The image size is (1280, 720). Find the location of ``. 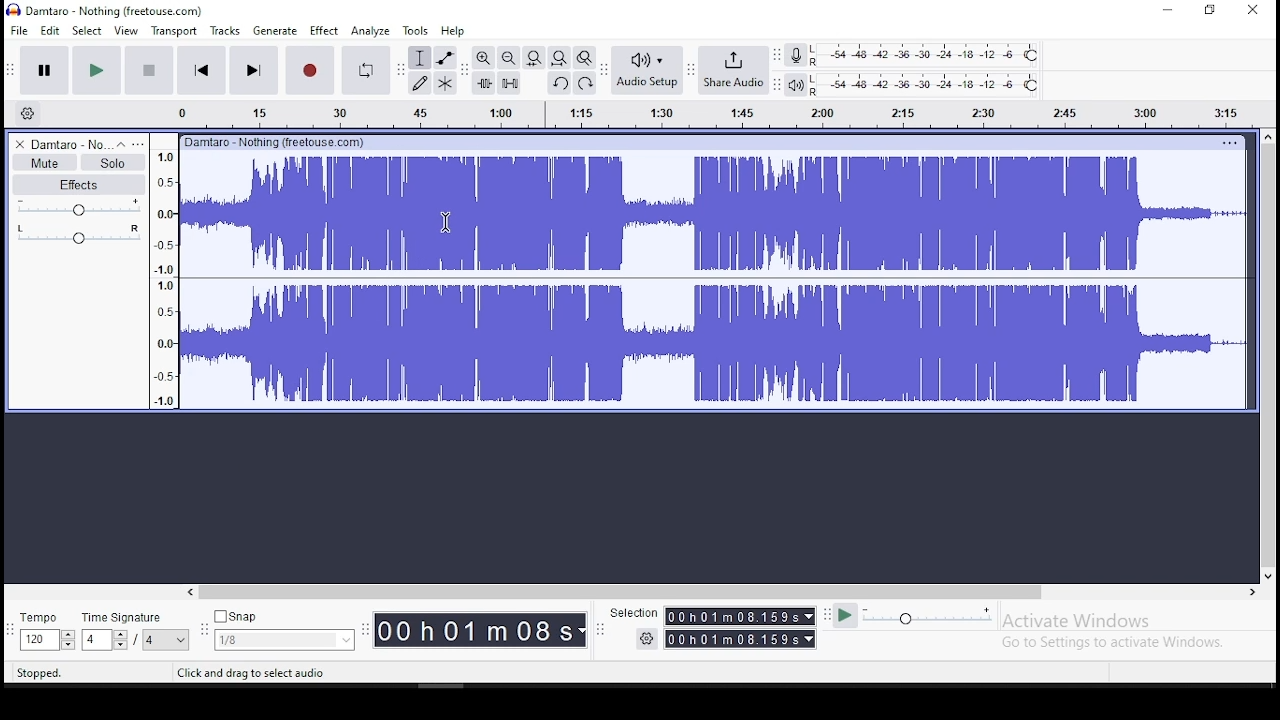

 is located at coordinates (399, 69).